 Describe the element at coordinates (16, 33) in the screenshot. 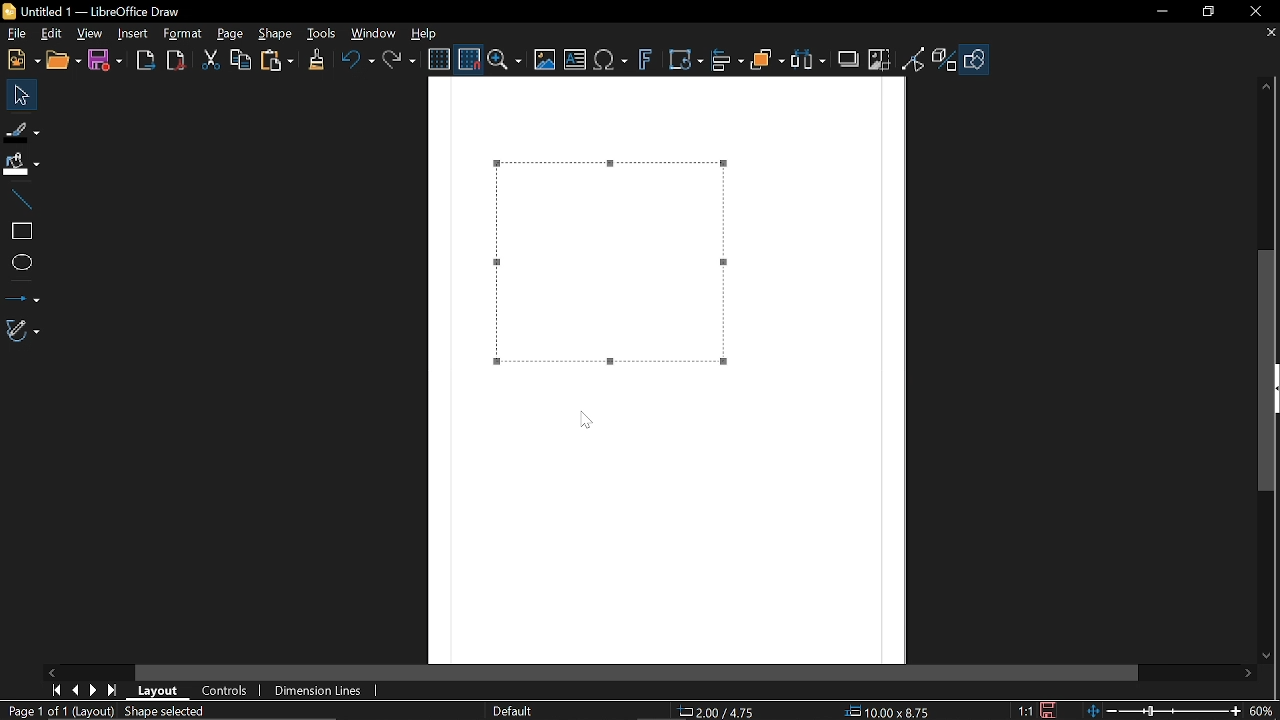

I see `File` at that location.